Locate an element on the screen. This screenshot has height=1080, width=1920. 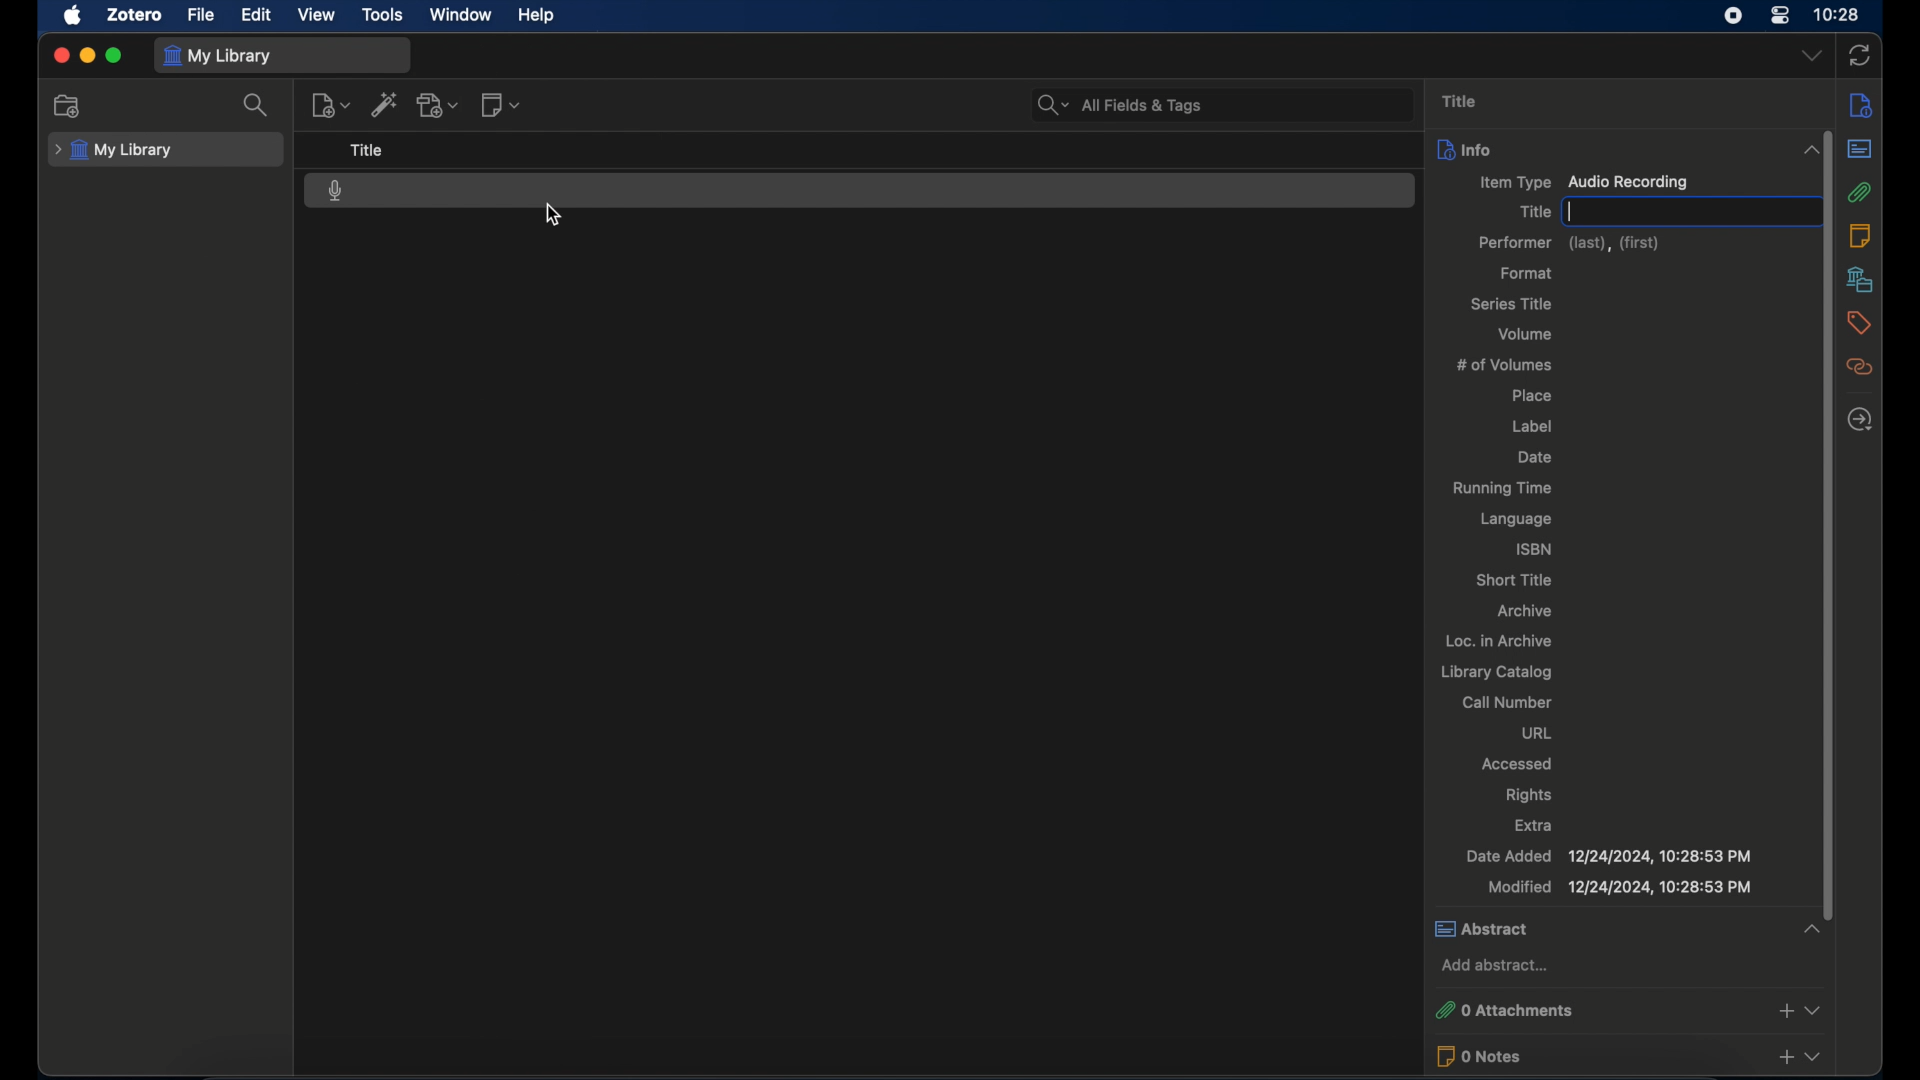
locate is located at coordinates (1862, 420).